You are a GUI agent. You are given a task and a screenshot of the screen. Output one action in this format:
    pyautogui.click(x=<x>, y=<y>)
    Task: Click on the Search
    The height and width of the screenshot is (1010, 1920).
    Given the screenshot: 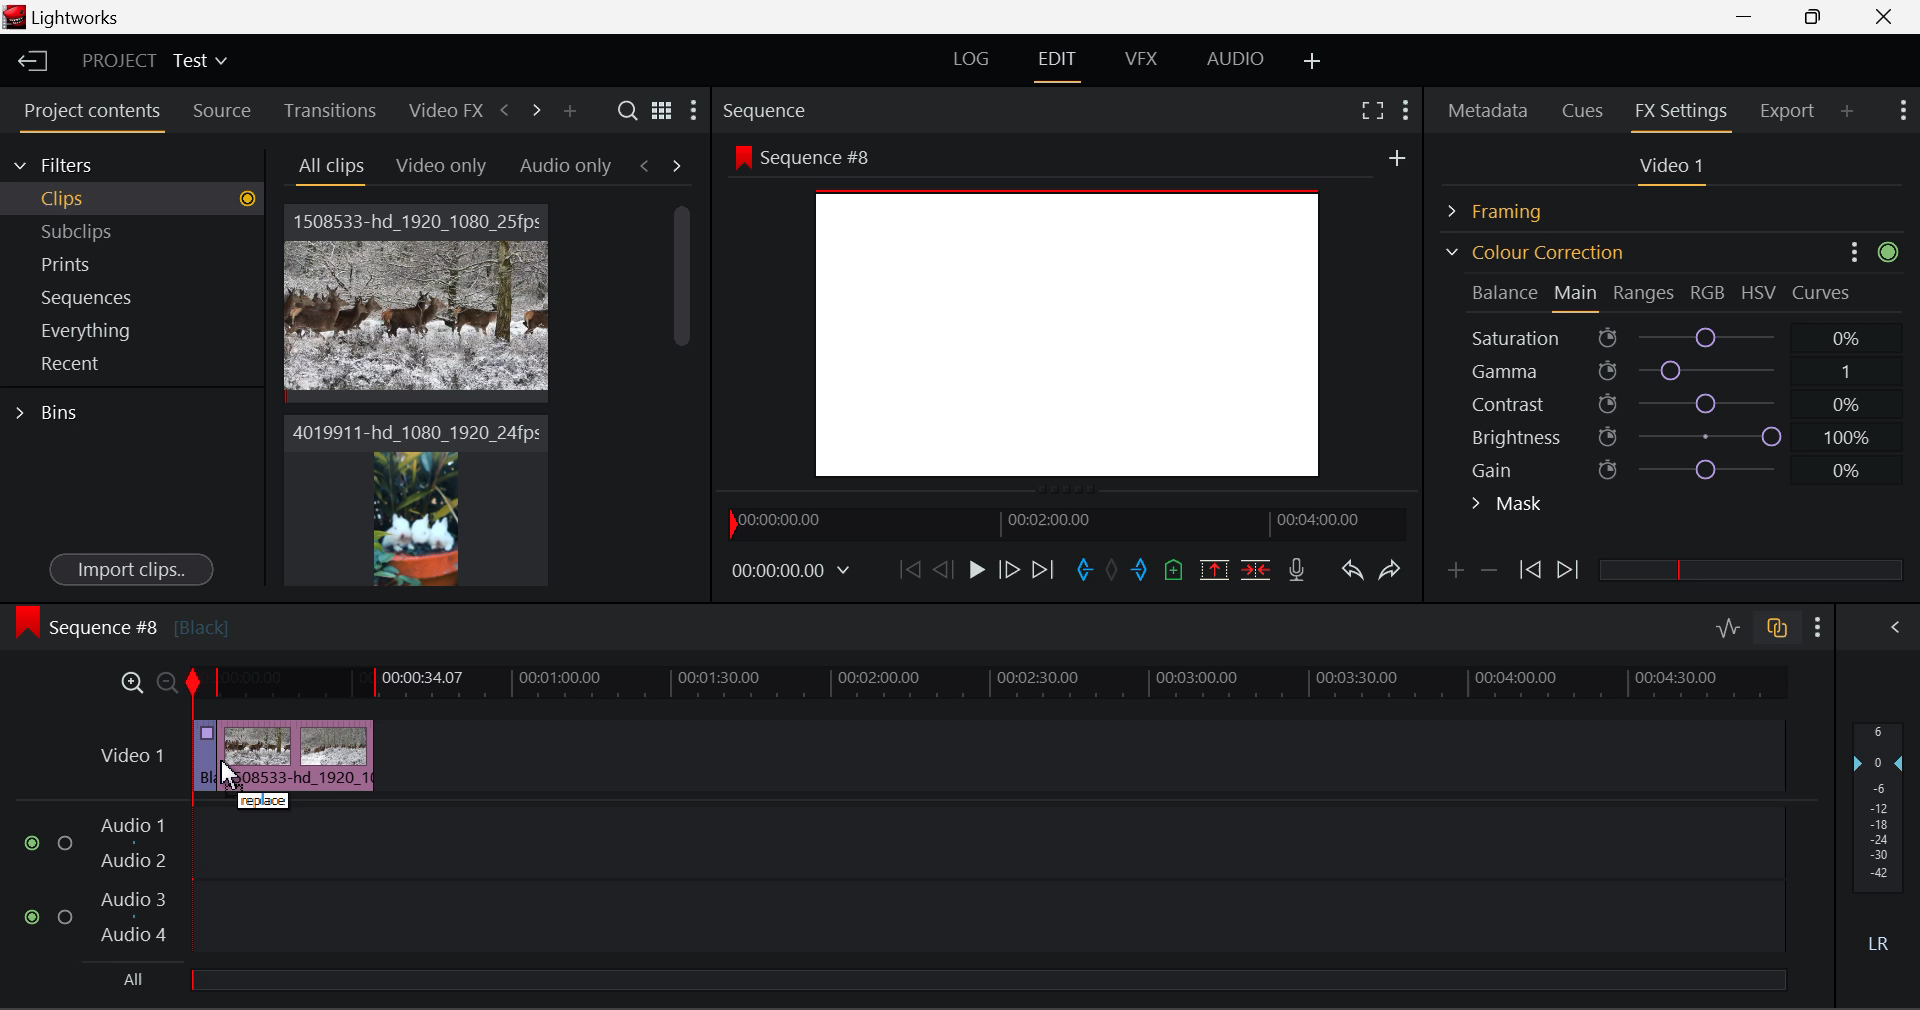 What is the action you would take?
    pyautogui.click(x=630, y=111)
    